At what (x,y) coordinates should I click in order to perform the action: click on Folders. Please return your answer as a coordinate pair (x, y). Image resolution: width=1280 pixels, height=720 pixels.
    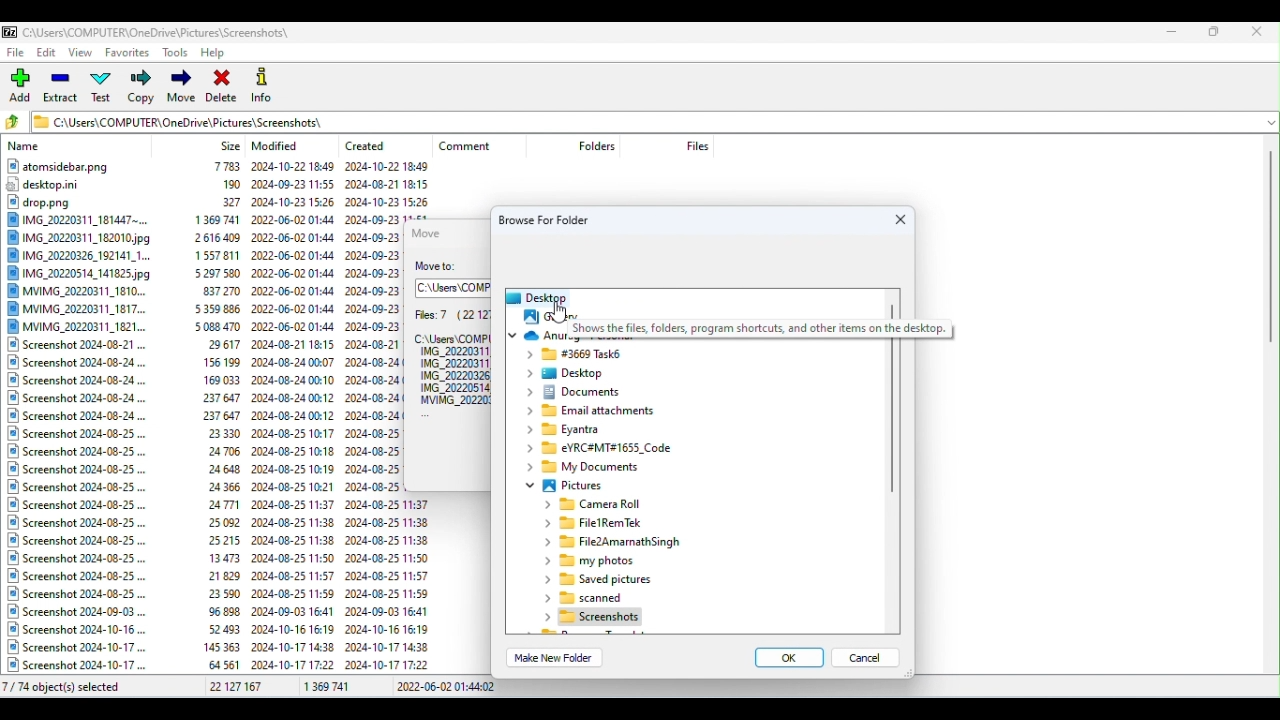
    Looking at the image, I should click on (599, 146).